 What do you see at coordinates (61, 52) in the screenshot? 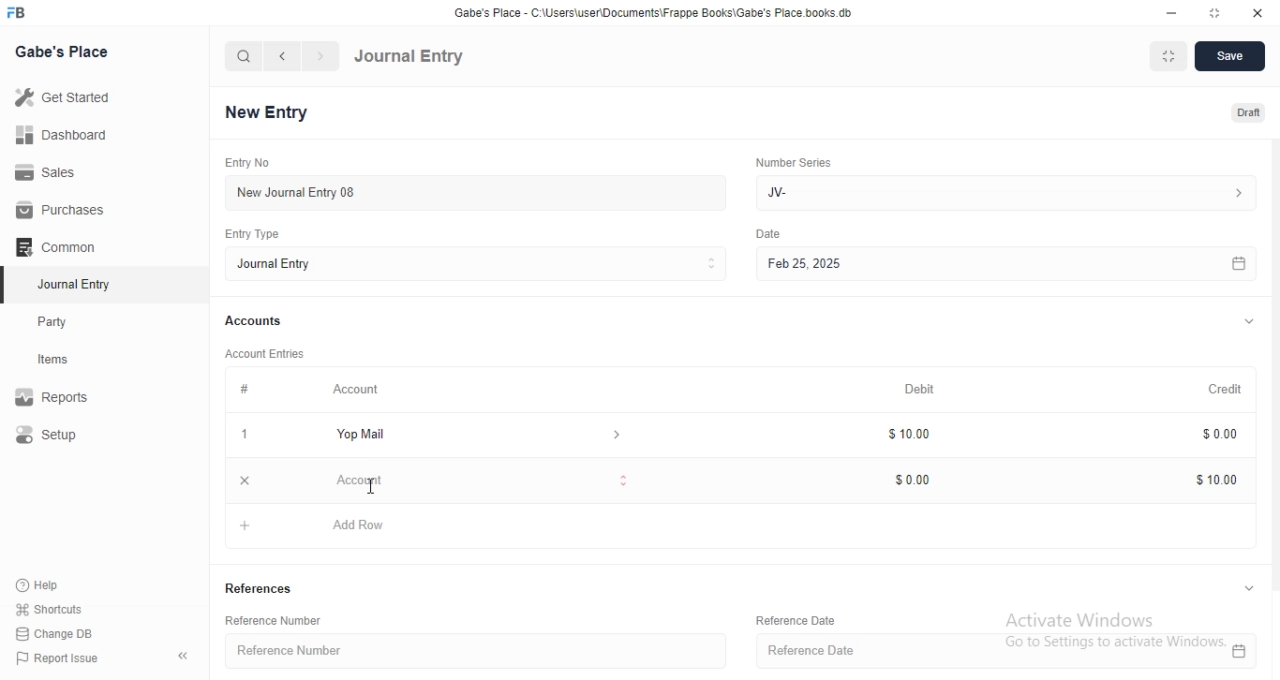
I see `Gabe's Place` at bounding box center [61, 52].